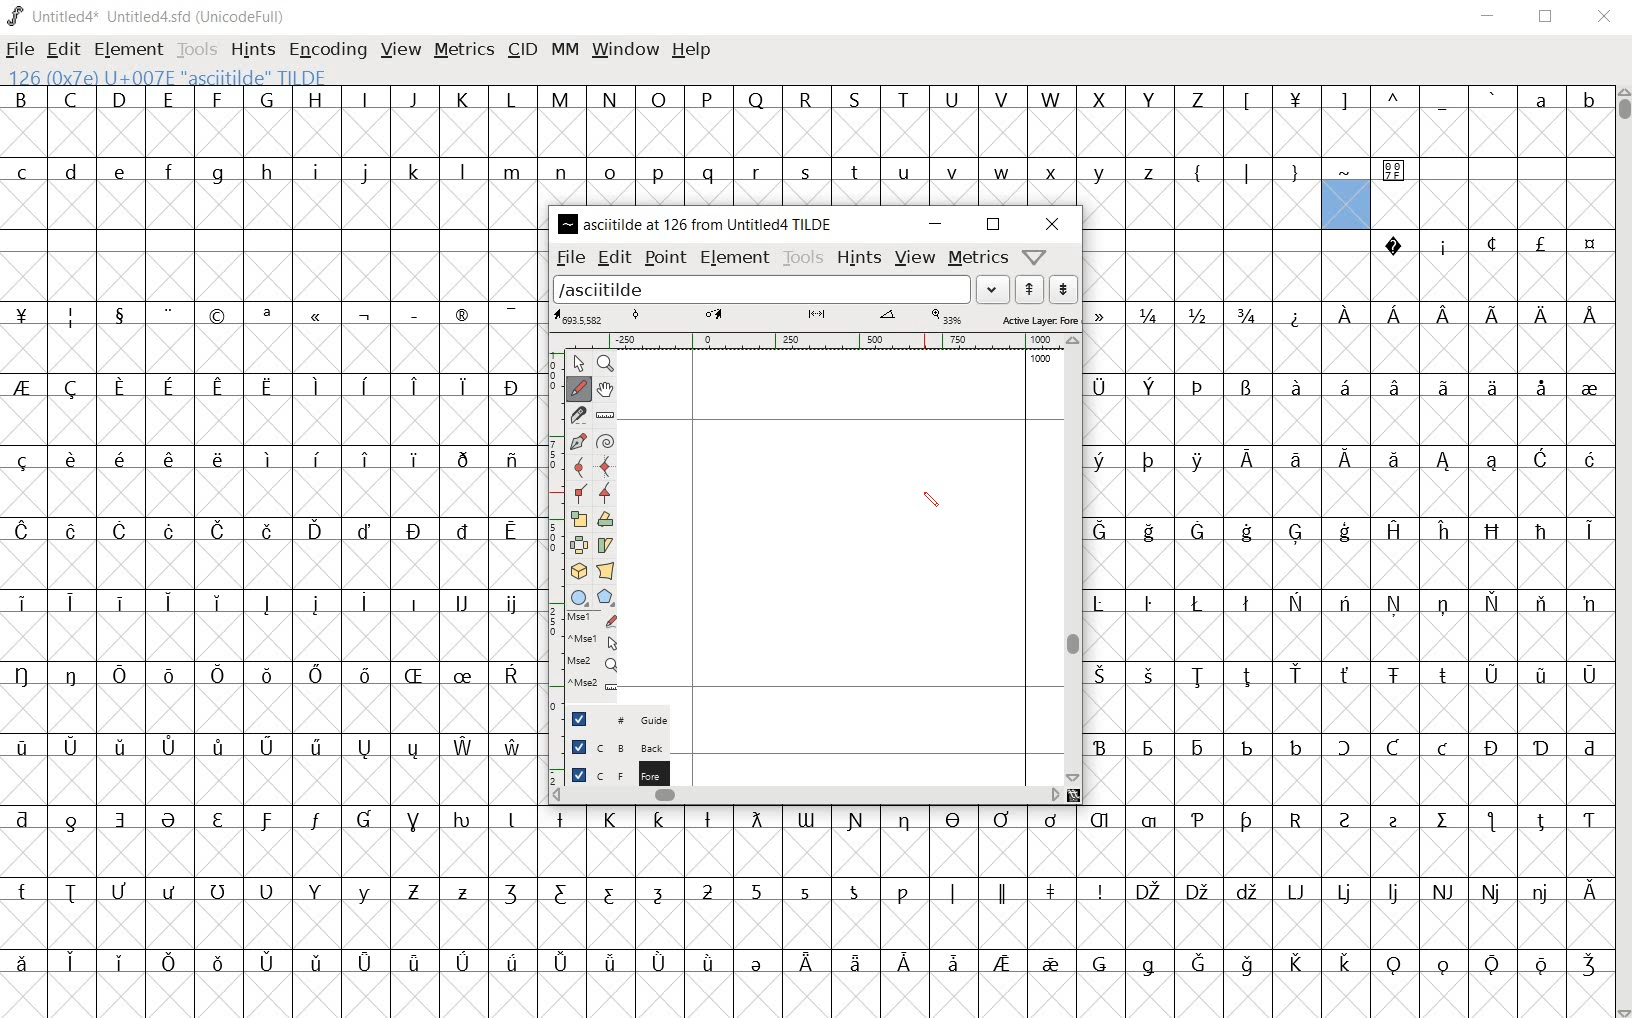 The image size is (1632, 1018). Describe the element at coordinates (61, 49) in the screenshot. I see `EDIT` at that location.